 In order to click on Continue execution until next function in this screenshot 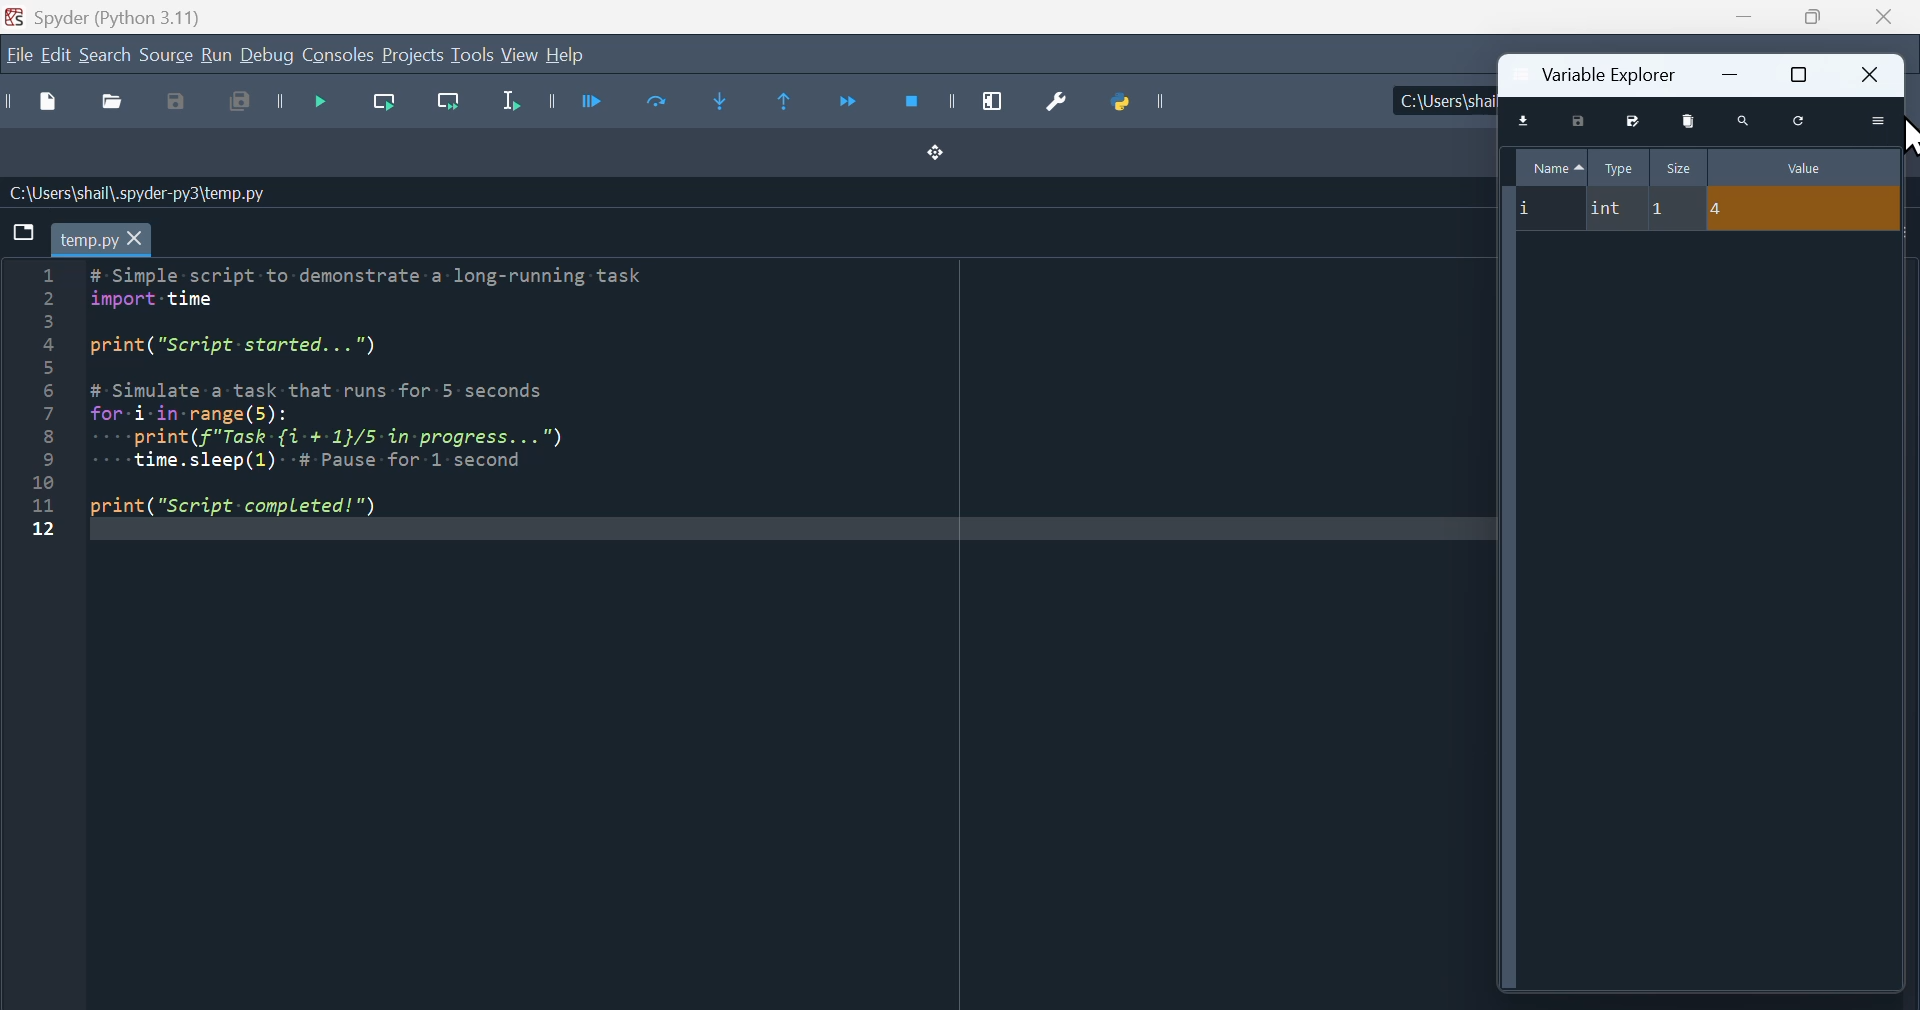, I will do `click(847, 106)`.